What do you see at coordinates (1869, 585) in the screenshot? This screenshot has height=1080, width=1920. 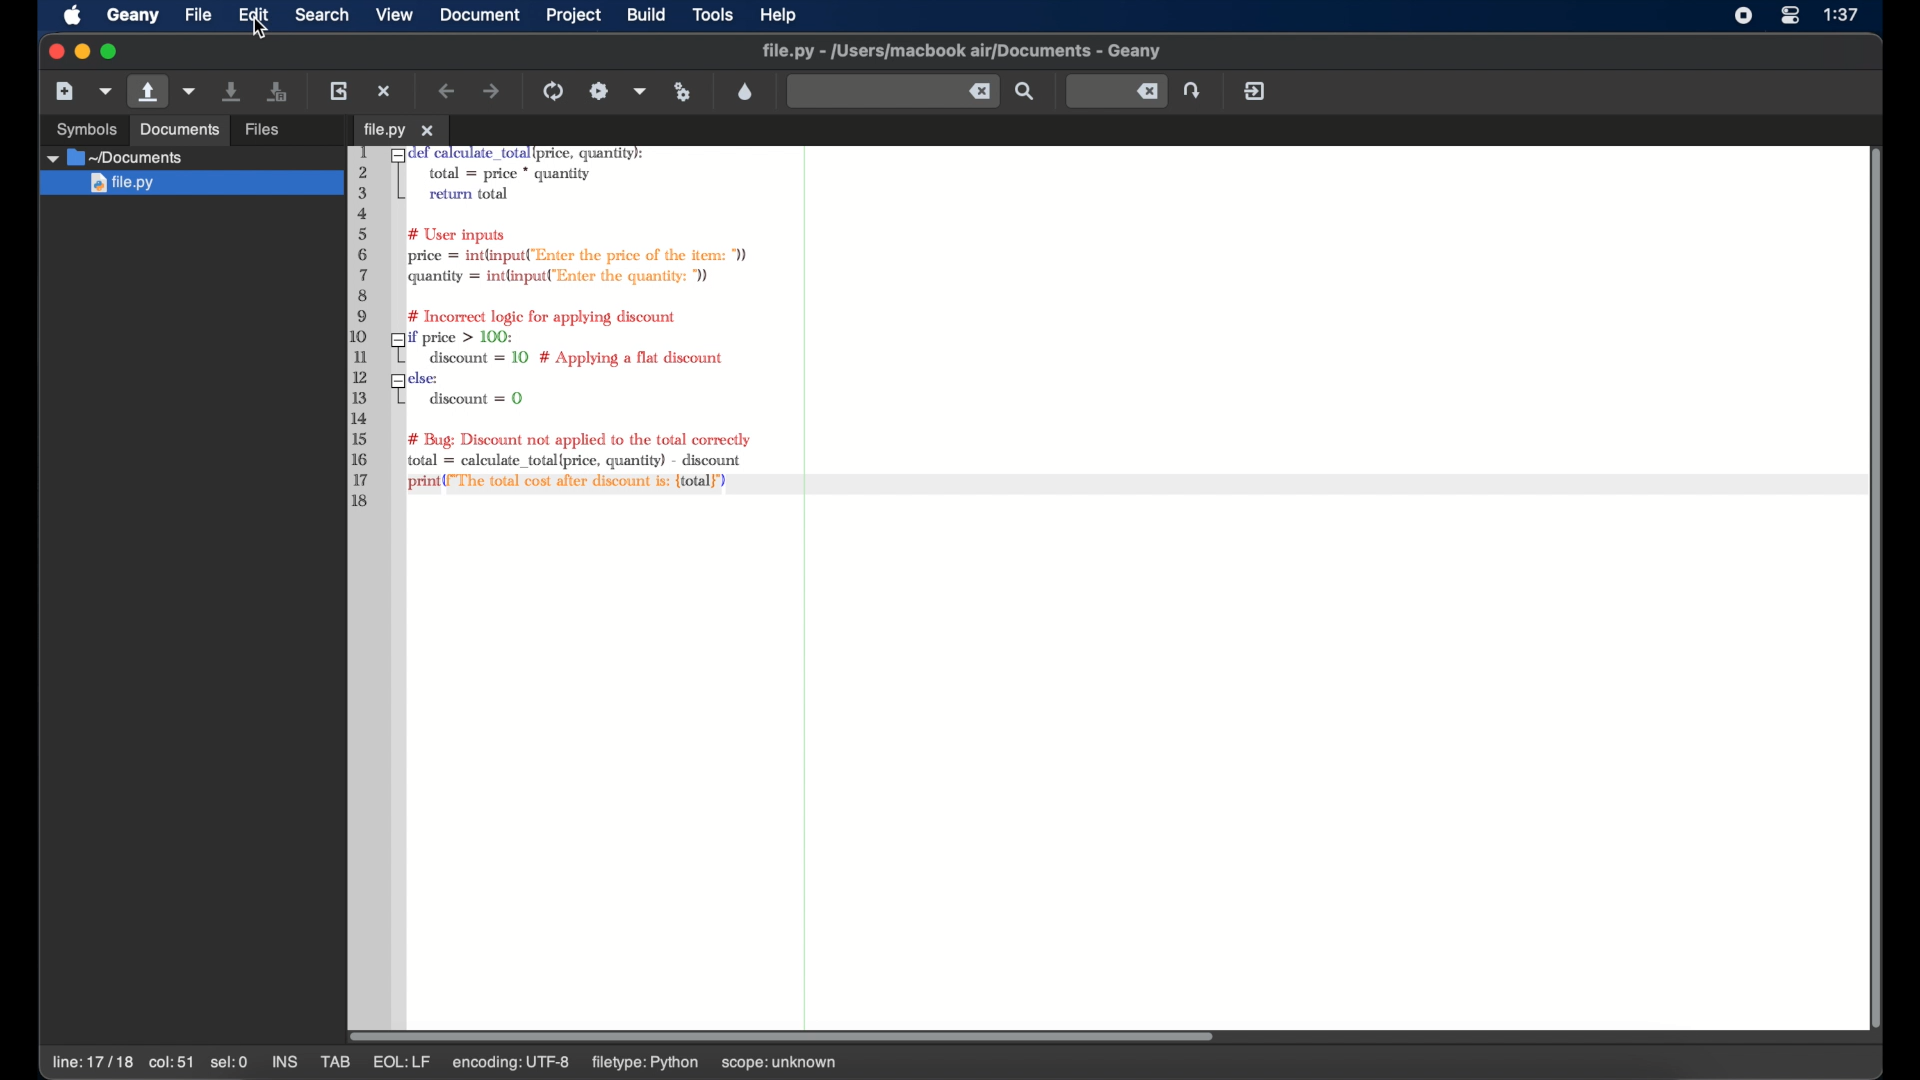 I see `scroll bar` at bounding box center [1869, 585].